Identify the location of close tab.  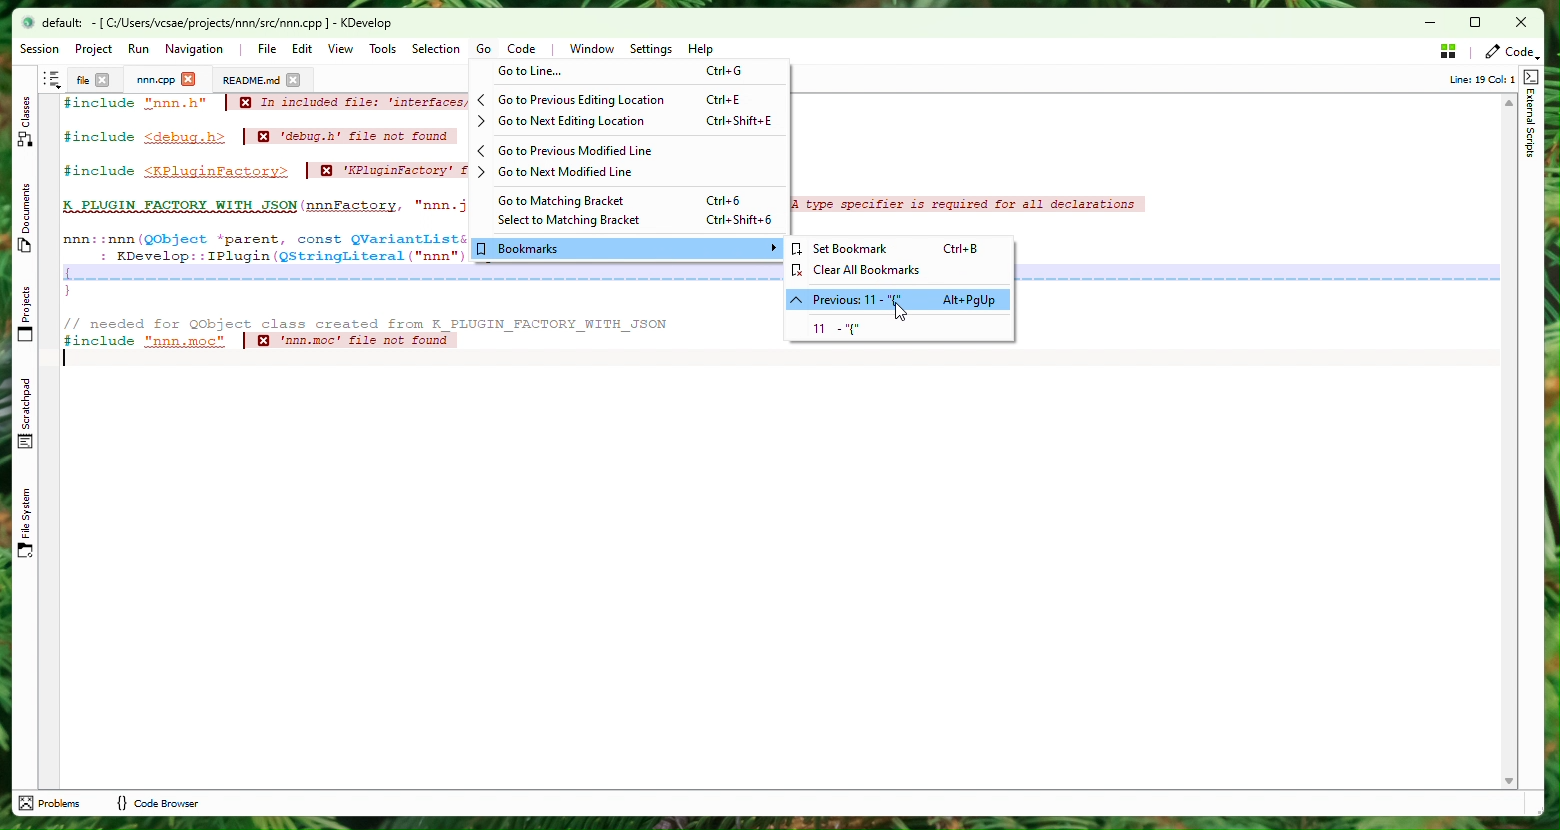
(294, 80).